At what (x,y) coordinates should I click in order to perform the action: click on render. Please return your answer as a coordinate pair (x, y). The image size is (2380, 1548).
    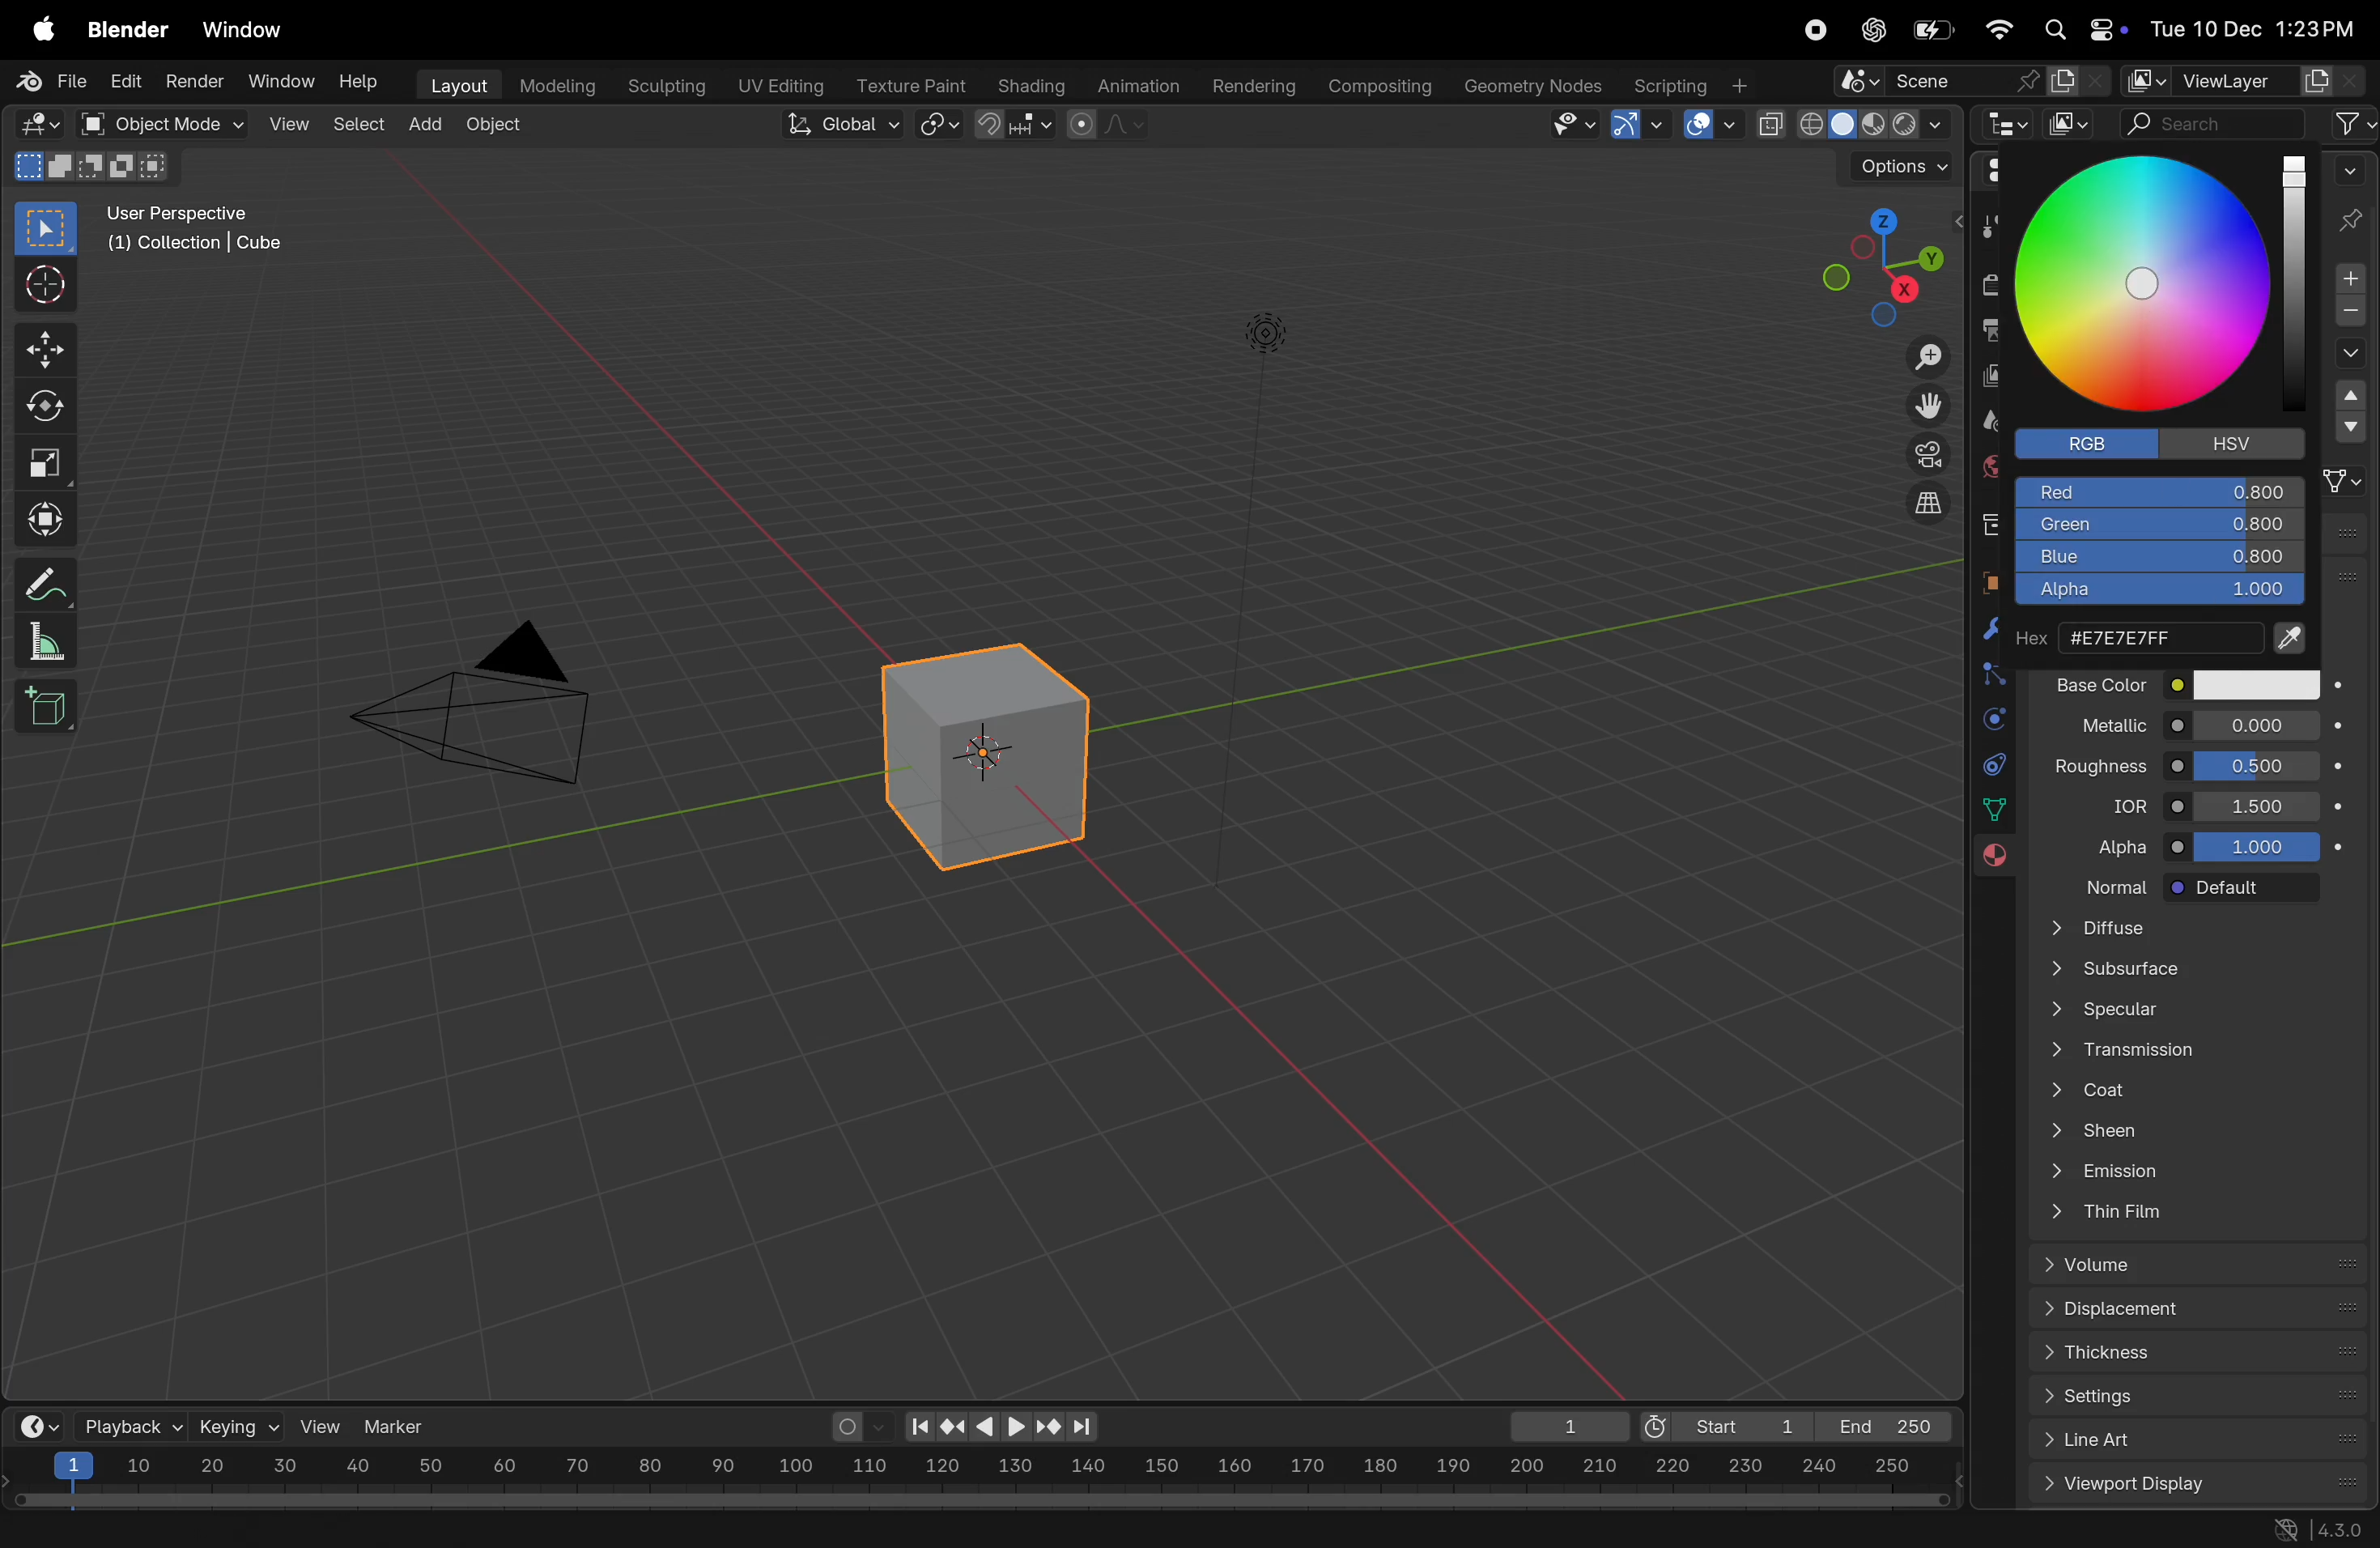
    Looking at the image, I should click on (191, 80).